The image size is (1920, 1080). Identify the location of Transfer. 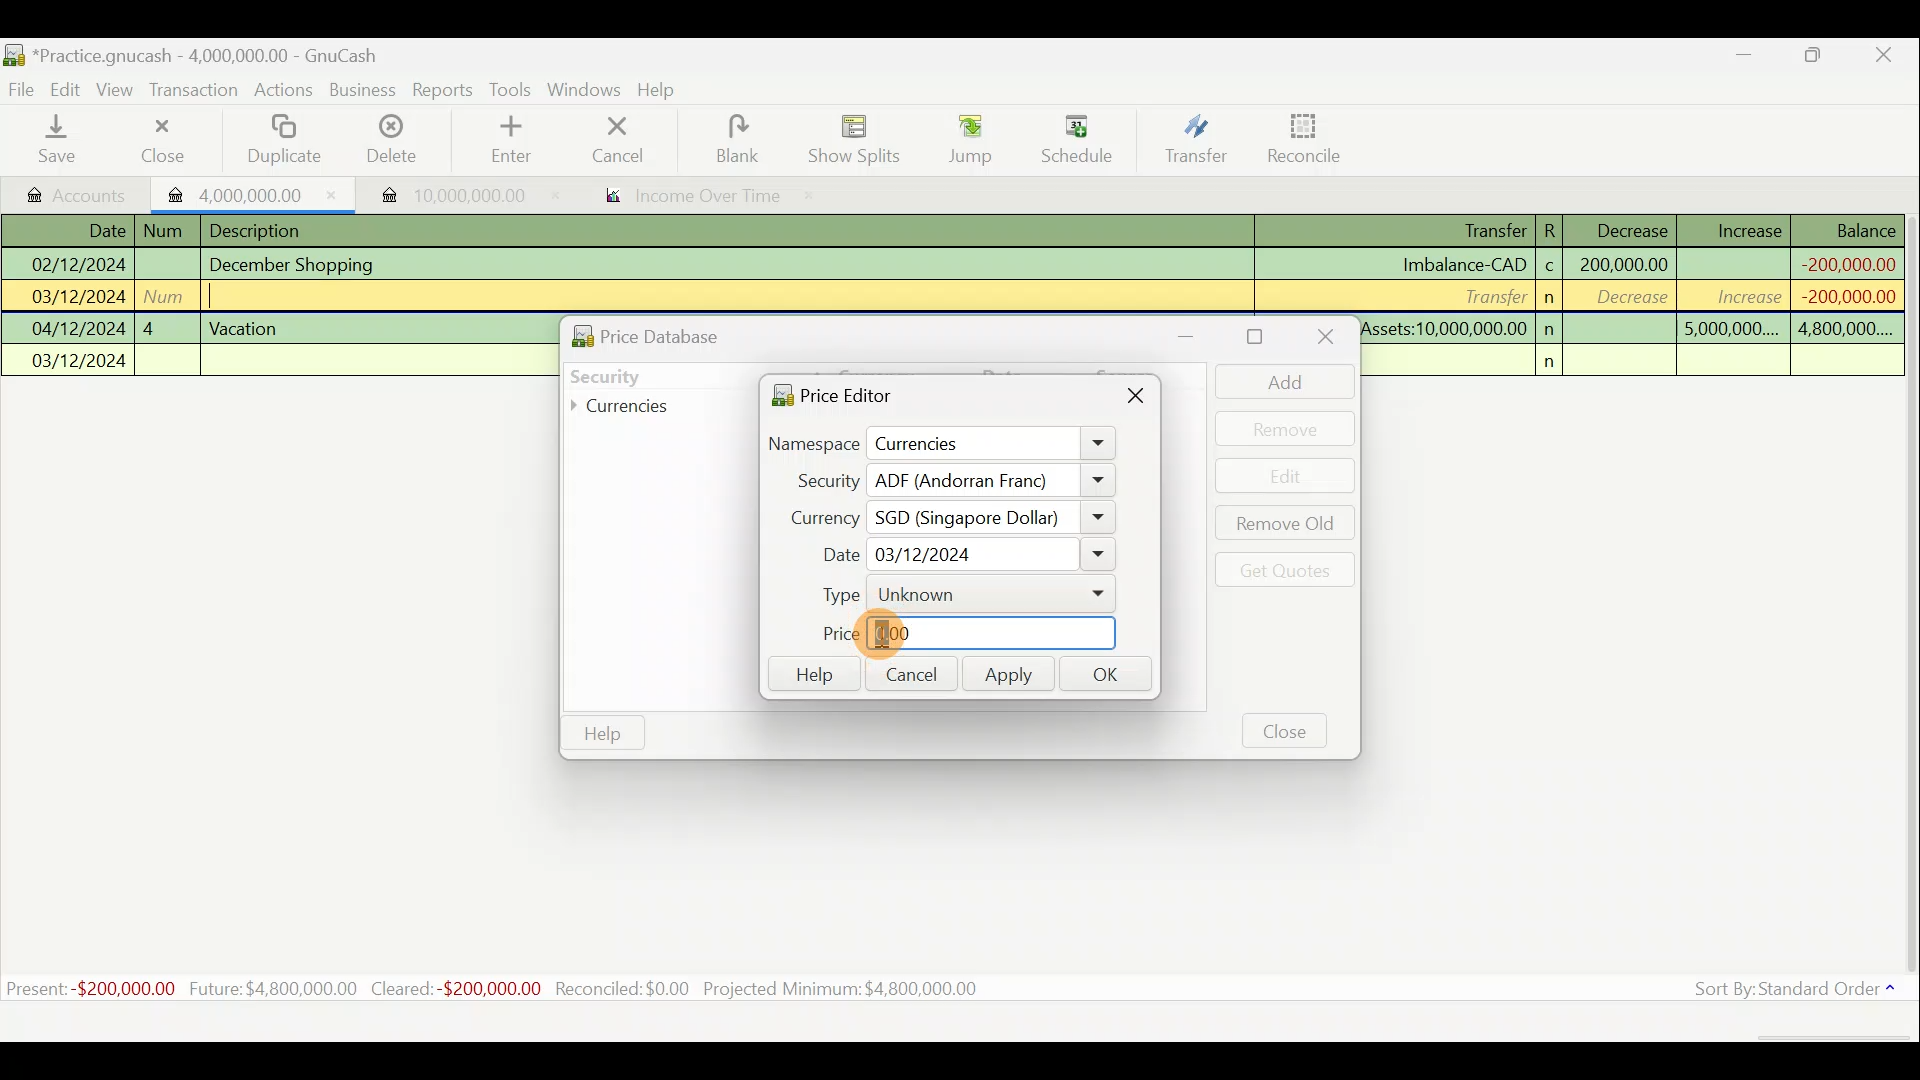
(1475, 232).